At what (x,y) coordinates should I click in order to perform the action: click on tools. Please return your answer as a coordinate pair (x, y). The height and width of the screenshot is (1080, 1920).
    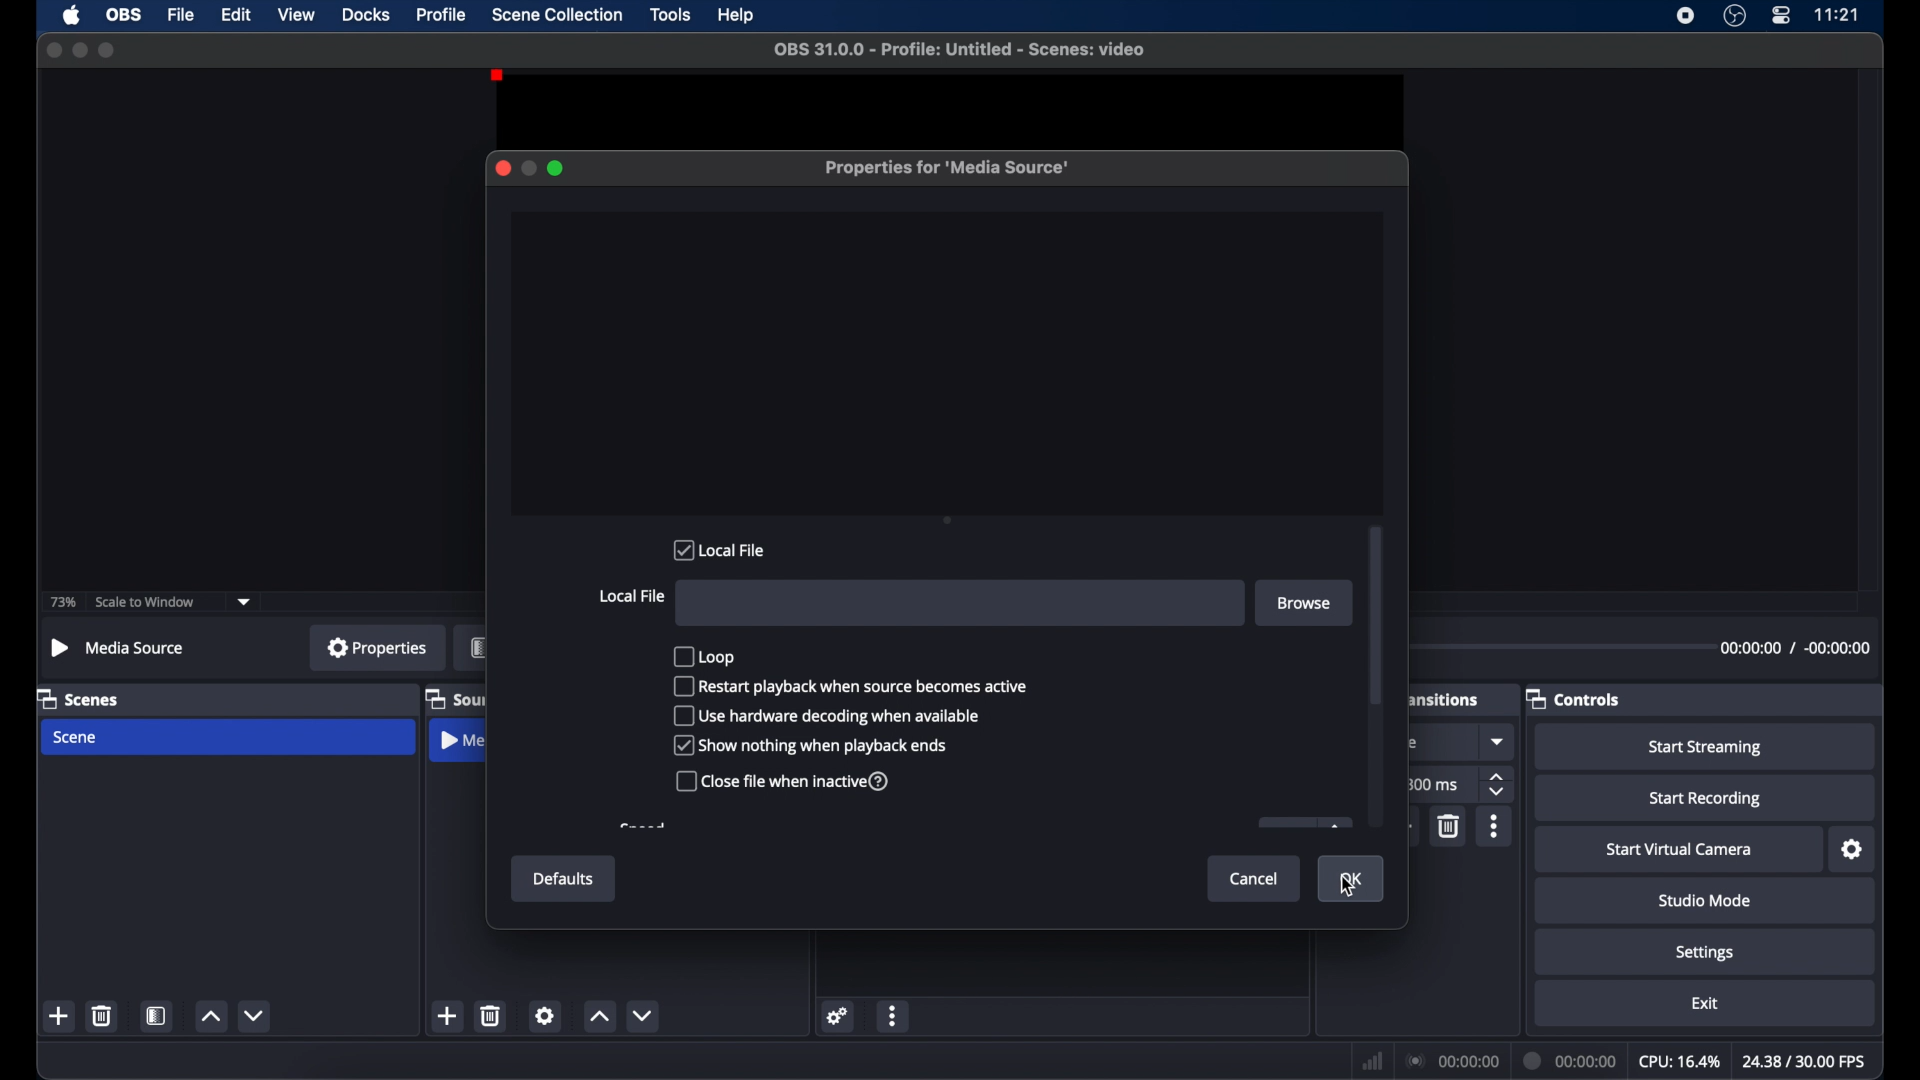
    Looking at the image, I should click on (671, 15).